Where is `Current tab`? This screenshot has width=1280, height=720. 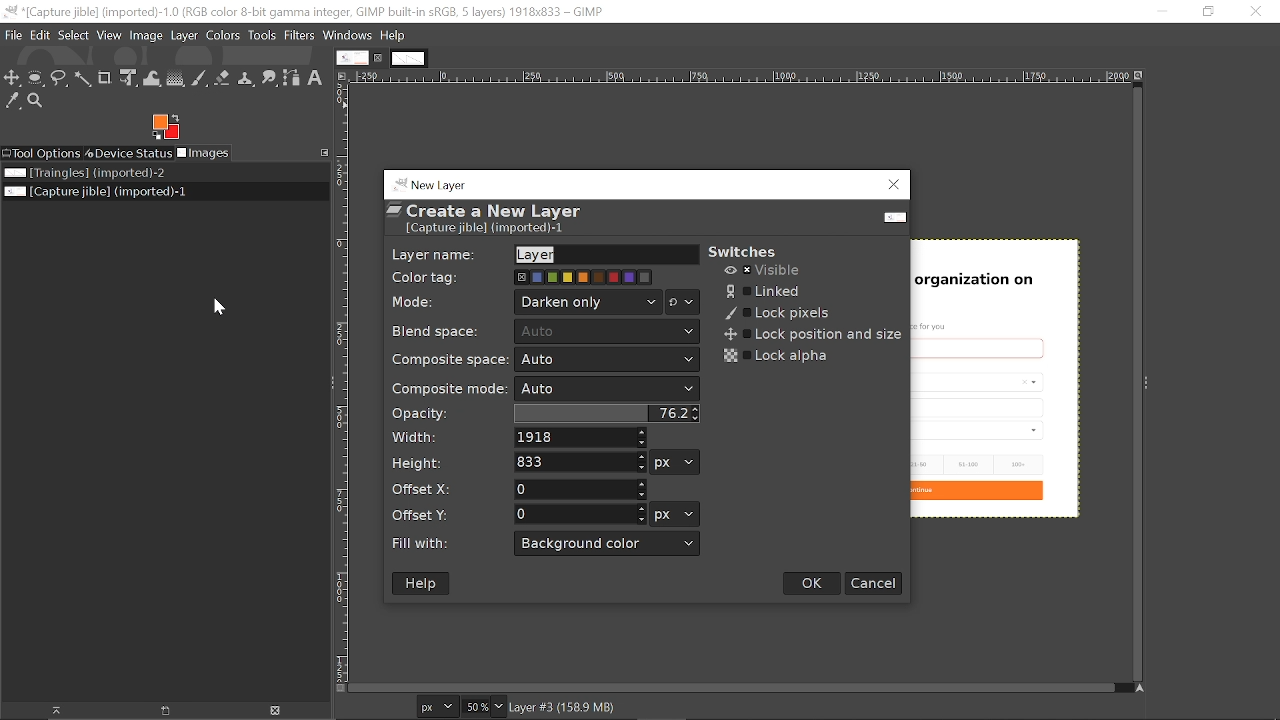 Current tab is located at coordinates (352, 57).